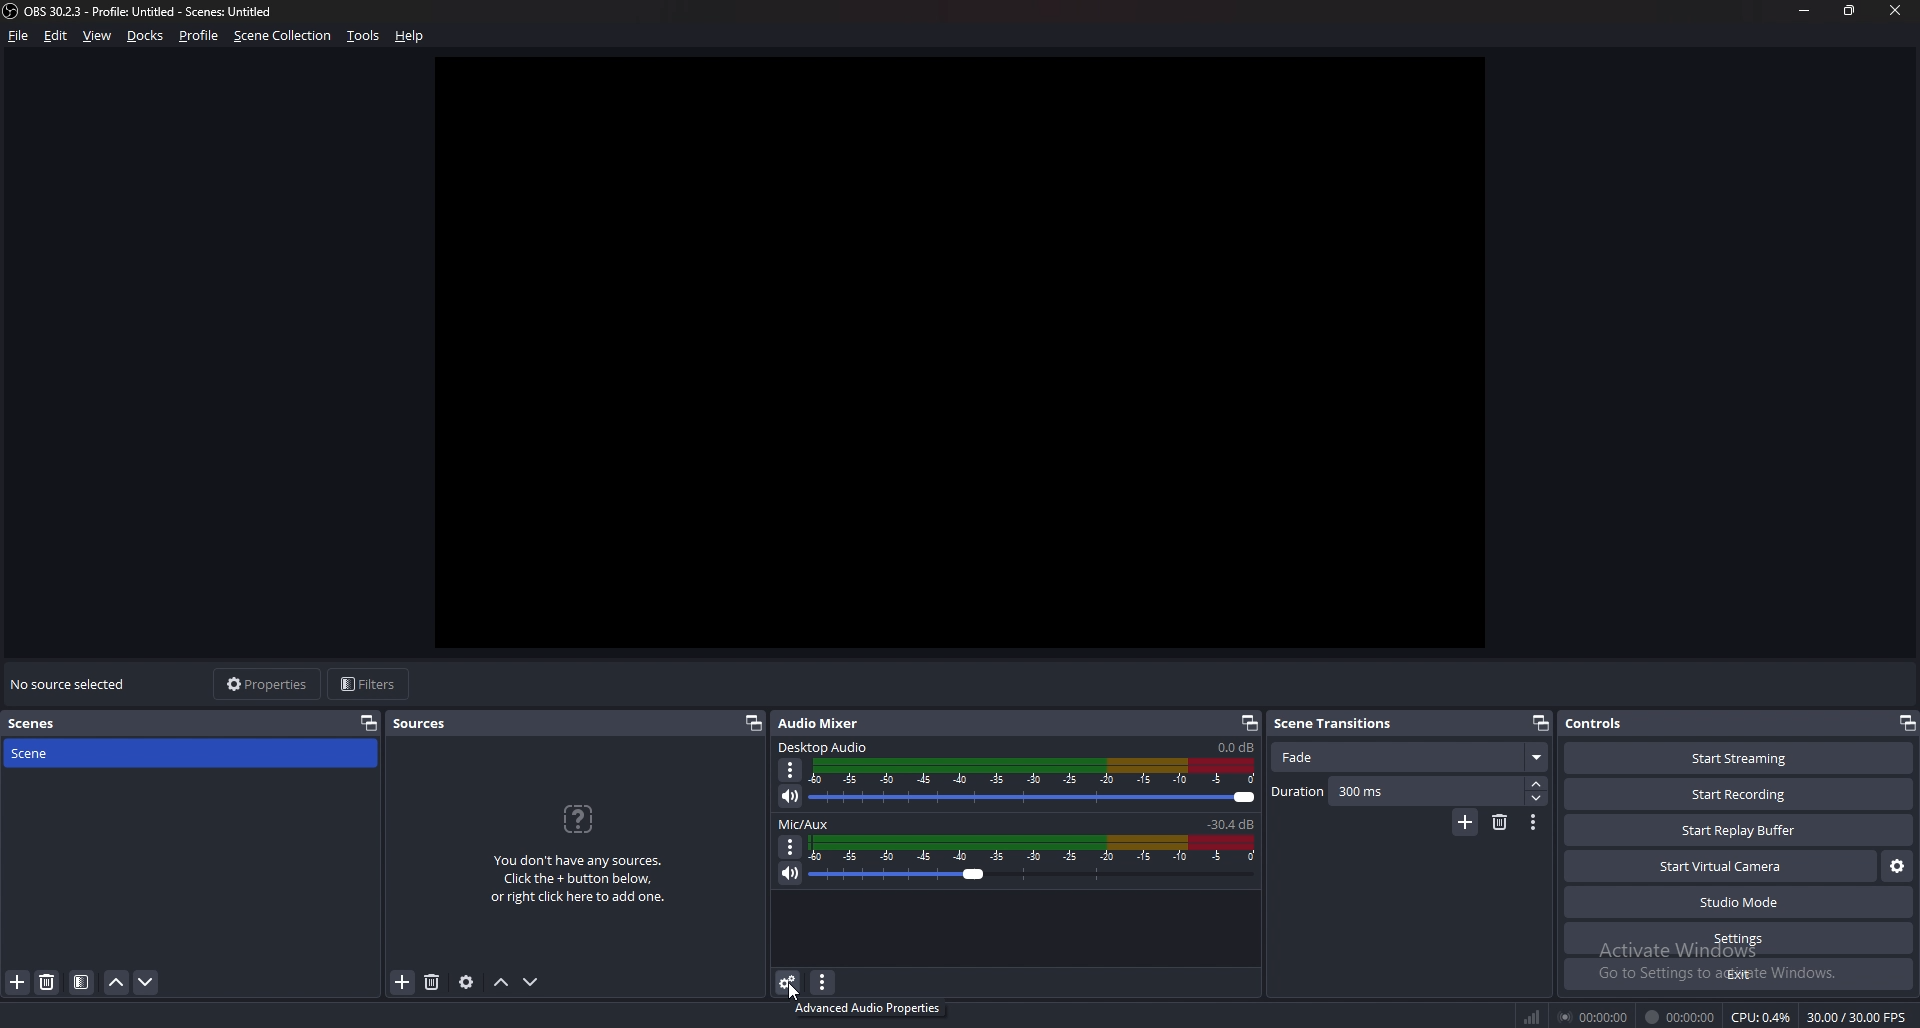 This screenshot has width=1920, height=1028. Describe the element at coordinates (432, 982) in the screenshot. I see `remove source` at that location.